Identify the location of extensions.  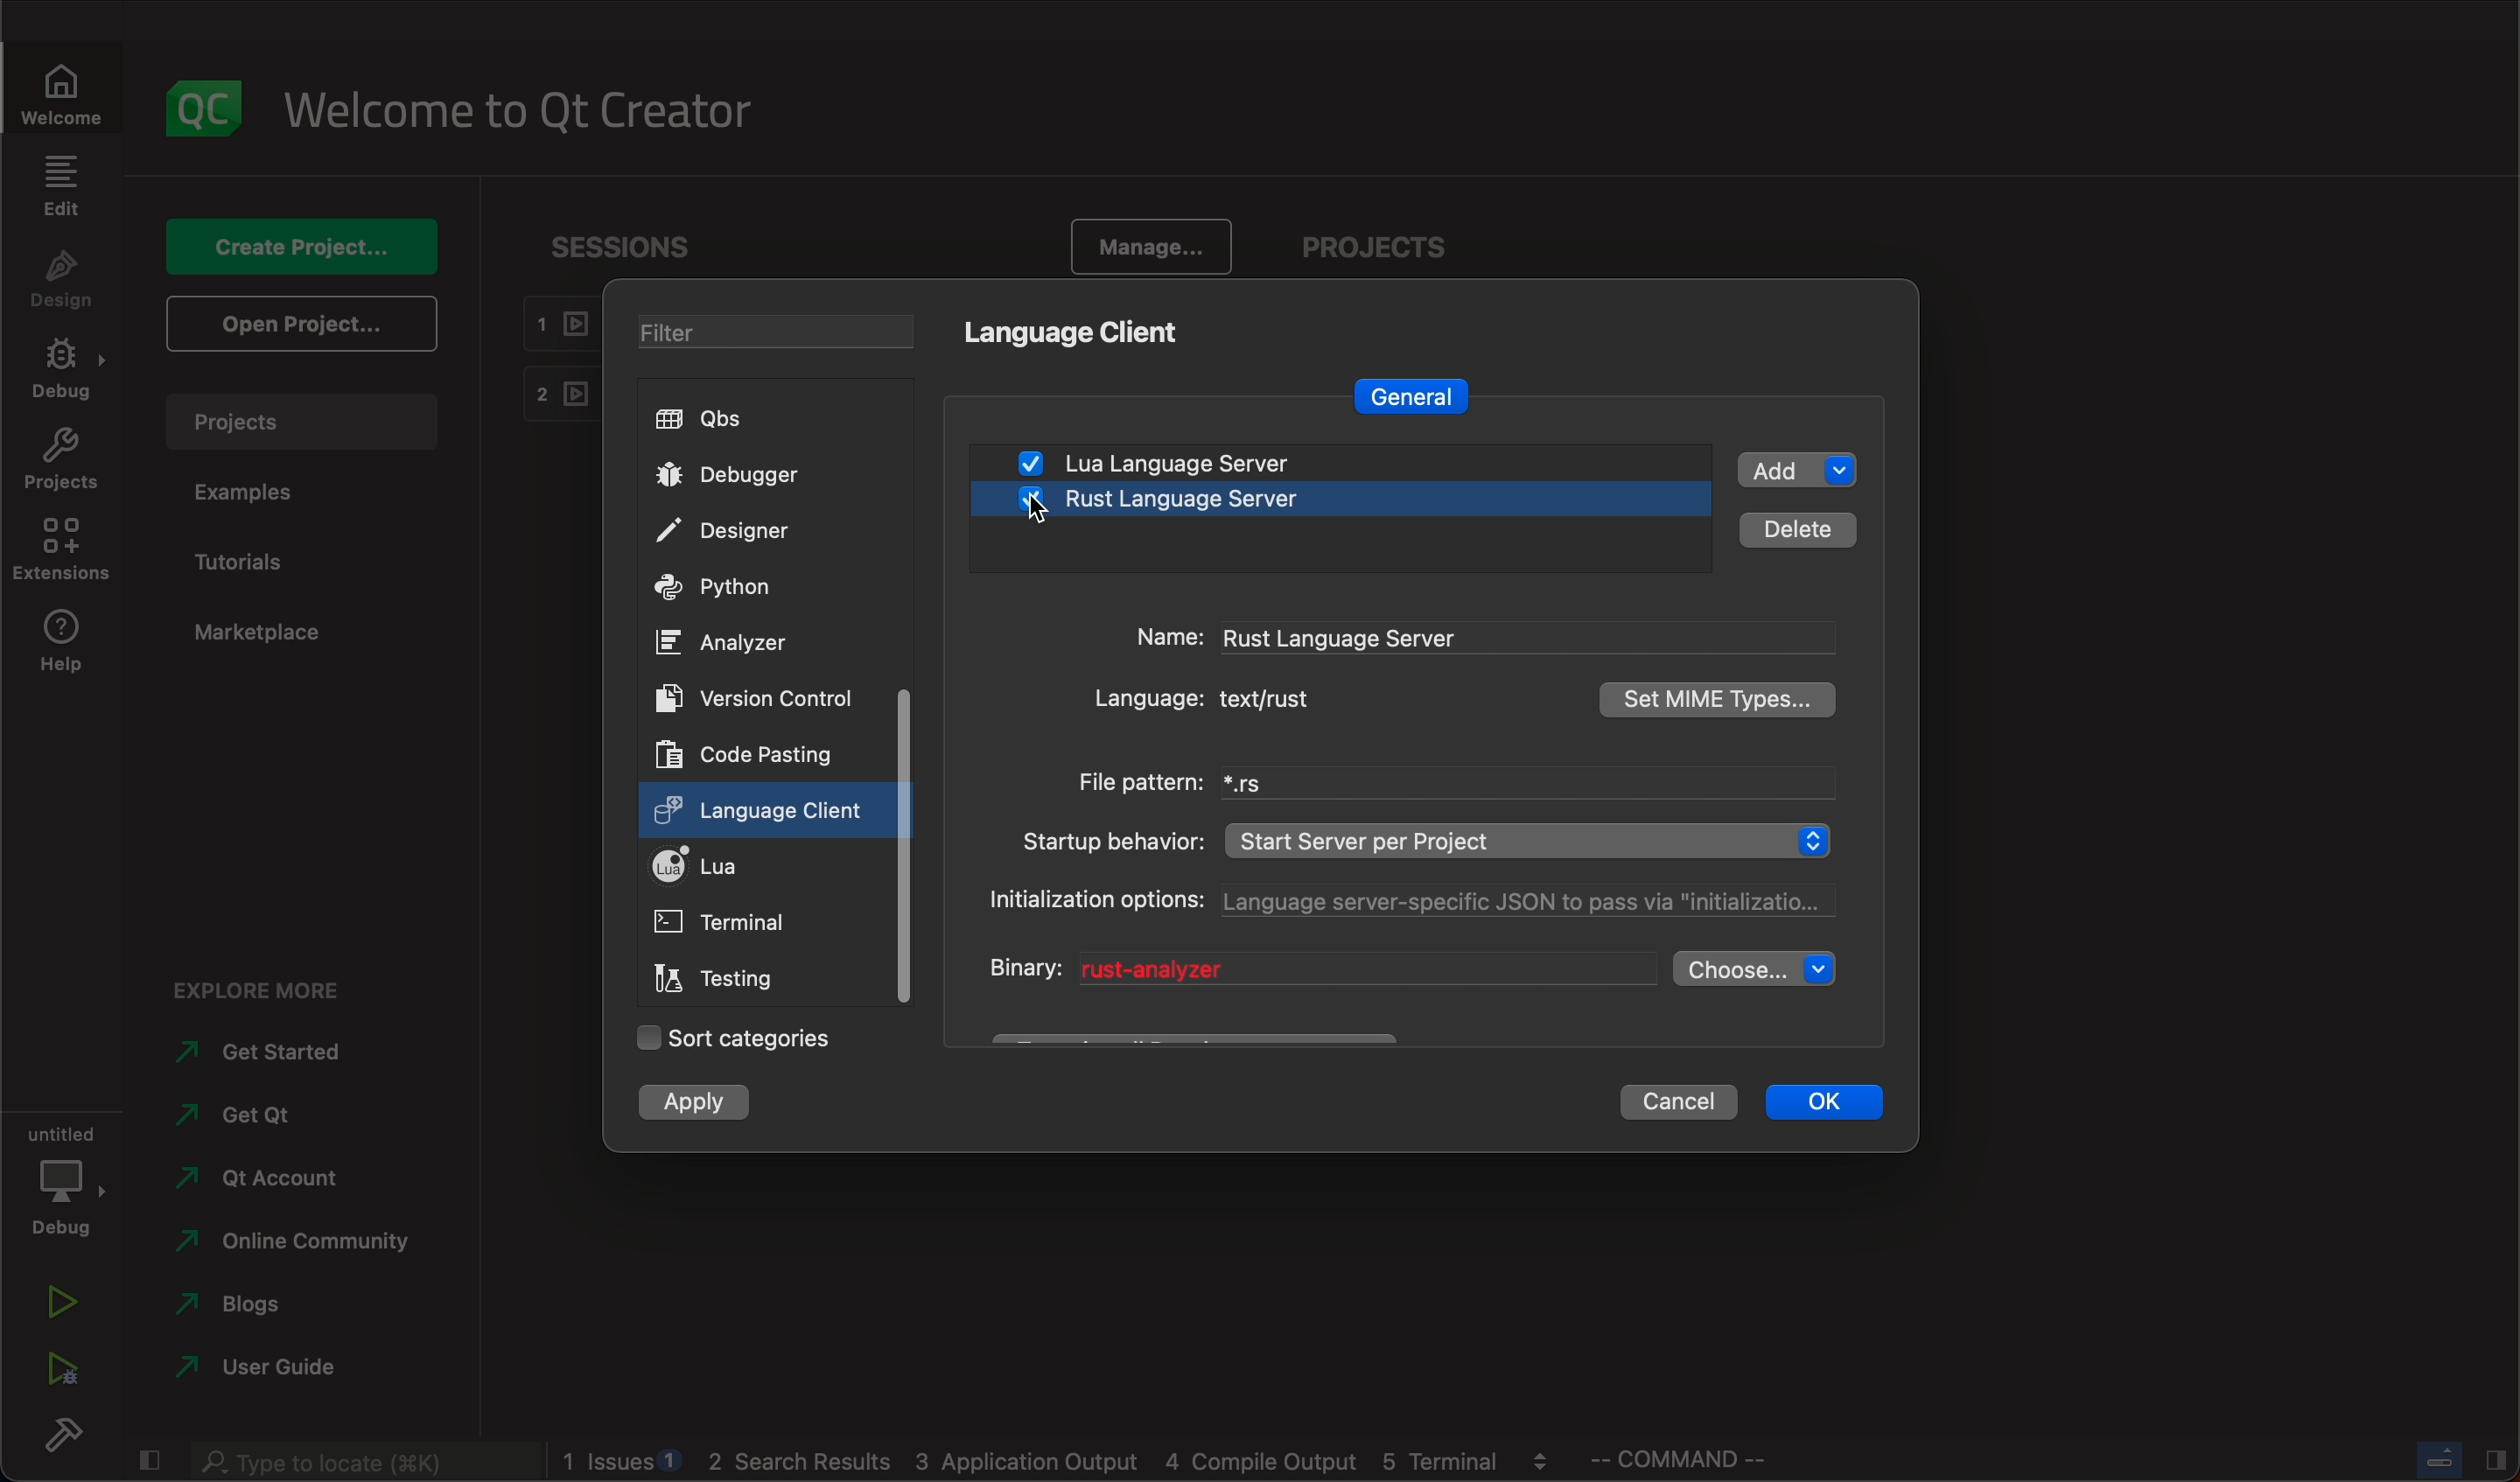
(61, 551).